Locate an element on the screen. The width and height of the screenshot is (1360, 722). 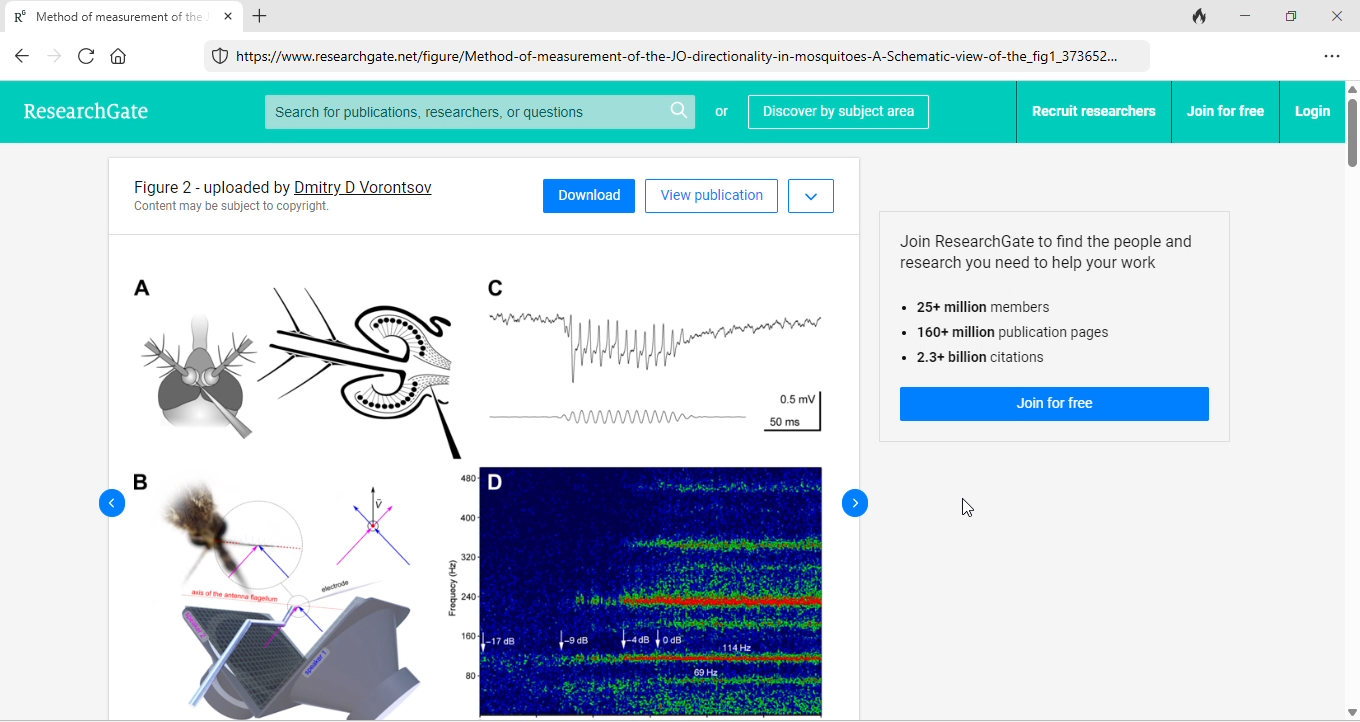
cursor is located at coordinates (966, 510).